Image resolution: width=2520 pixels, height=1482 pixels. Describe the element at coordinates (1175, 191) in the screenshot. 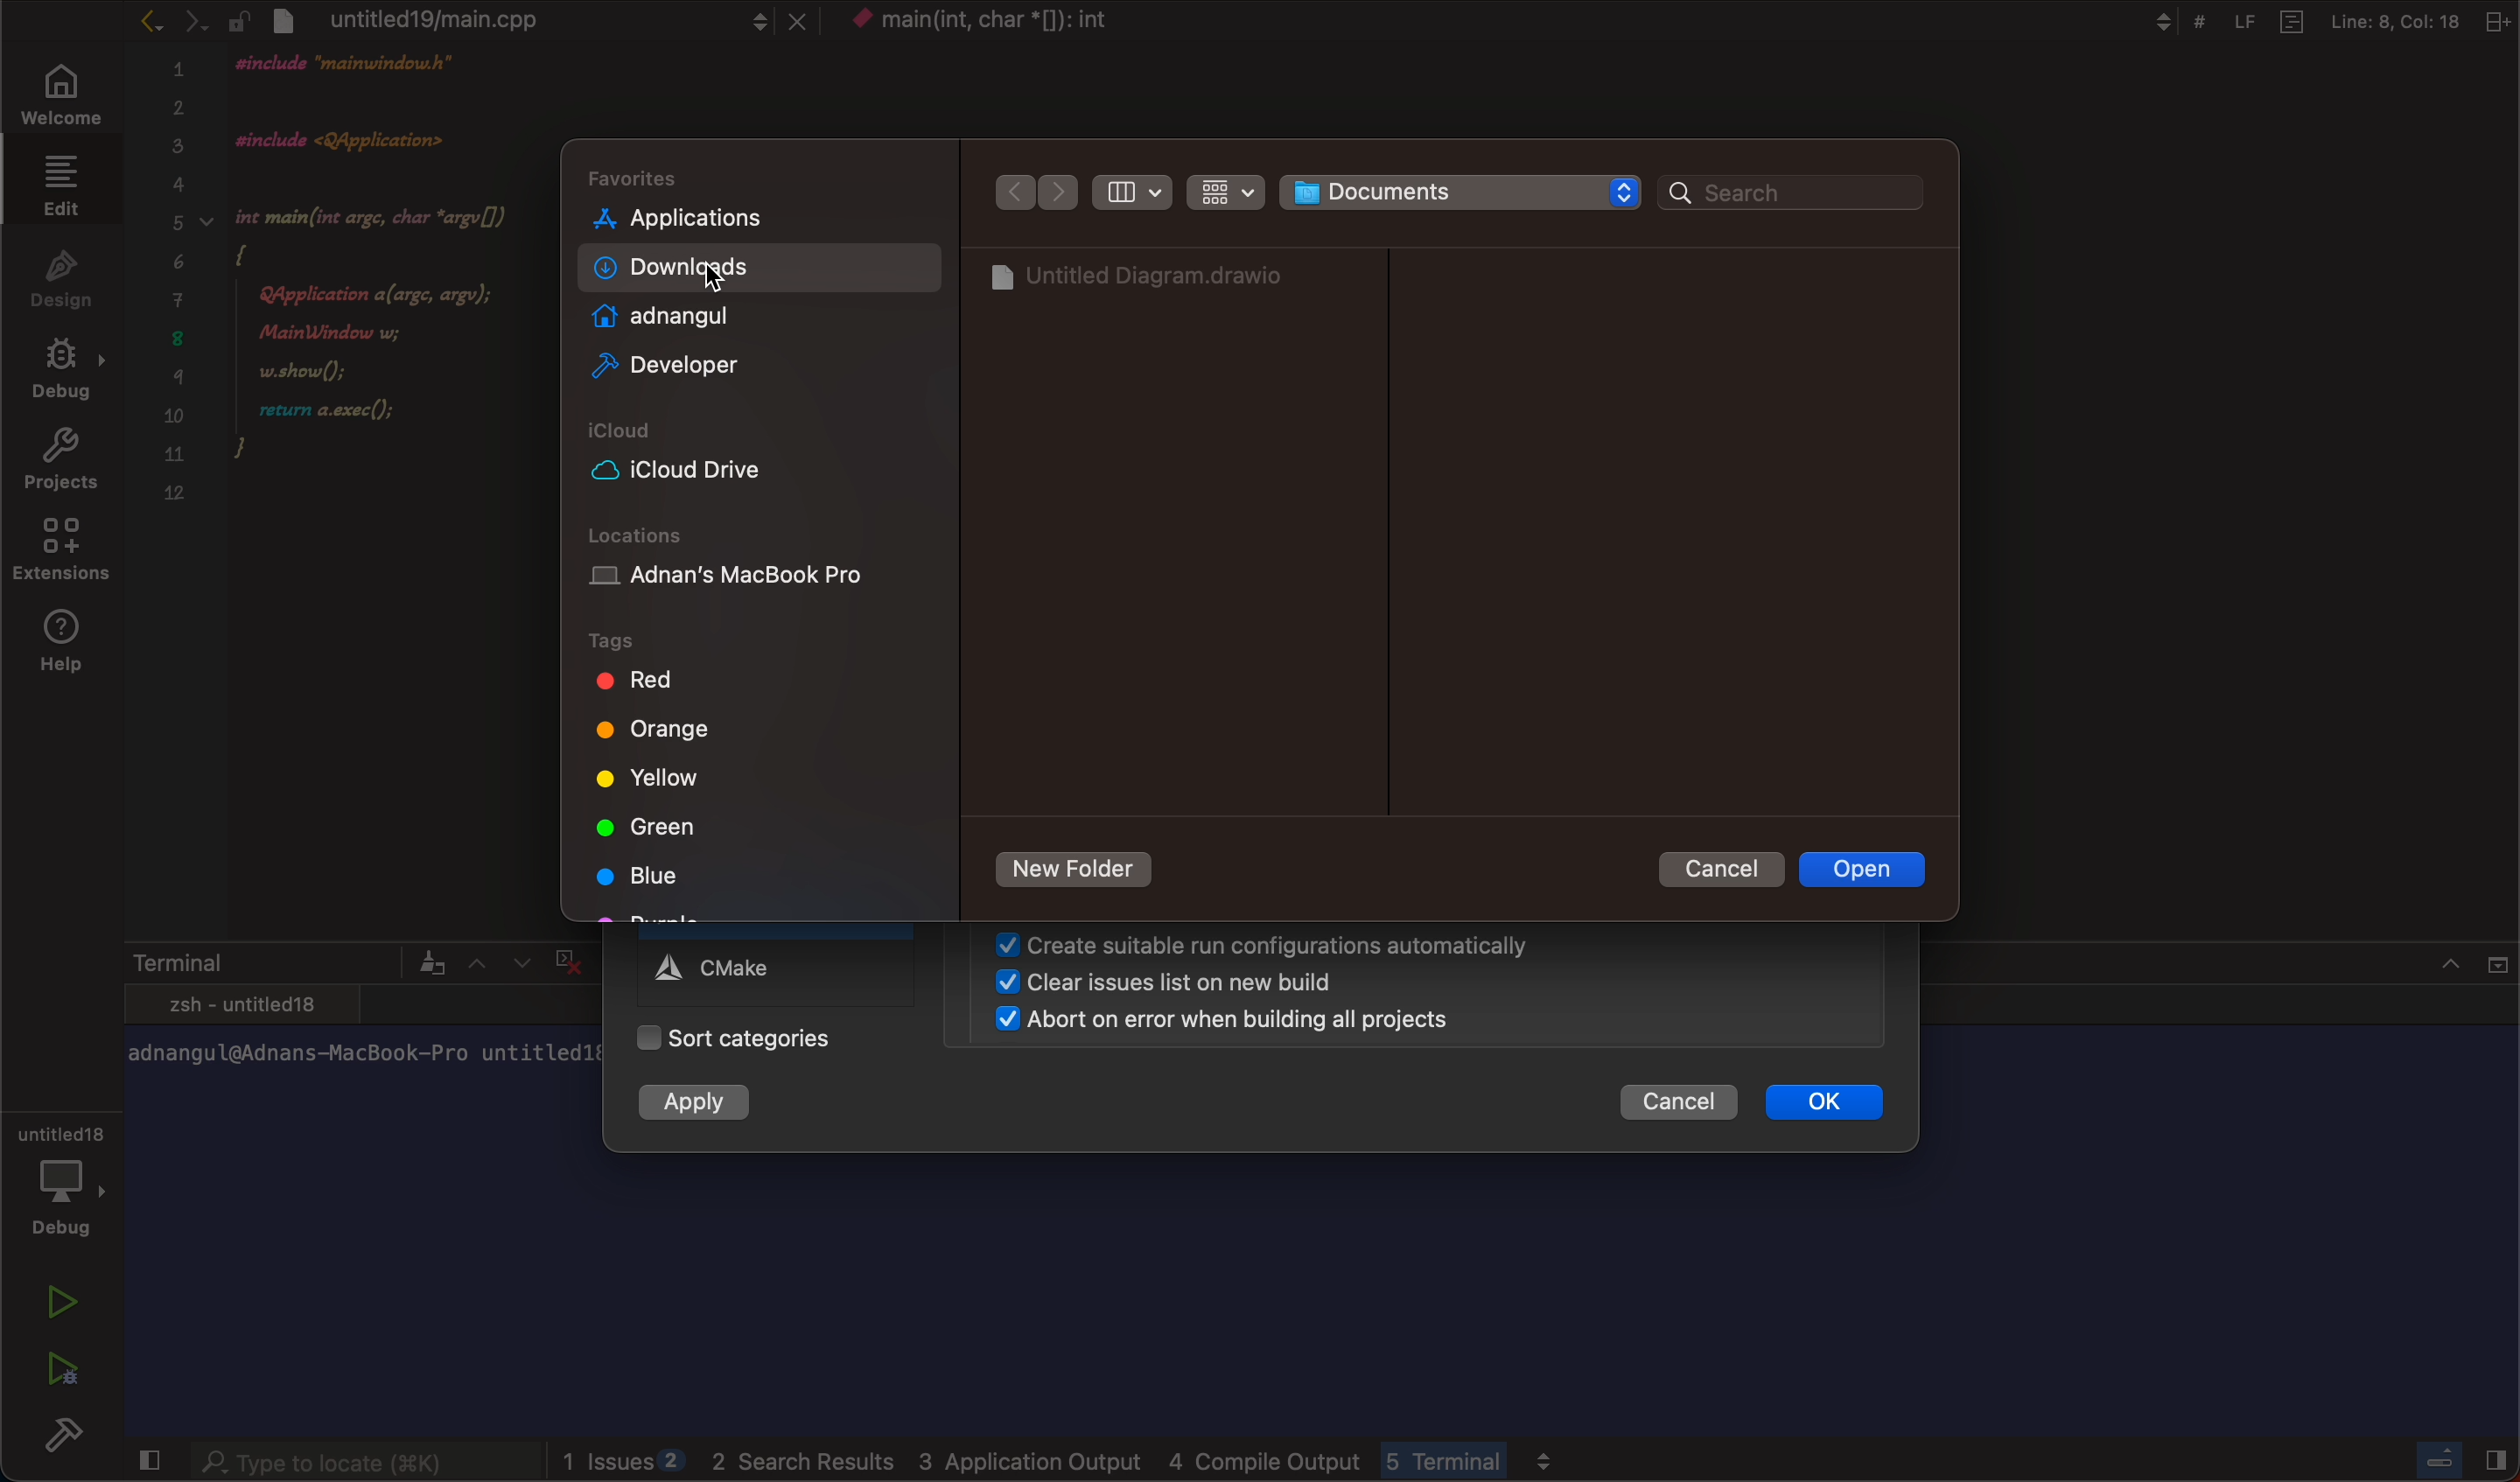

I see `filters` at that location.